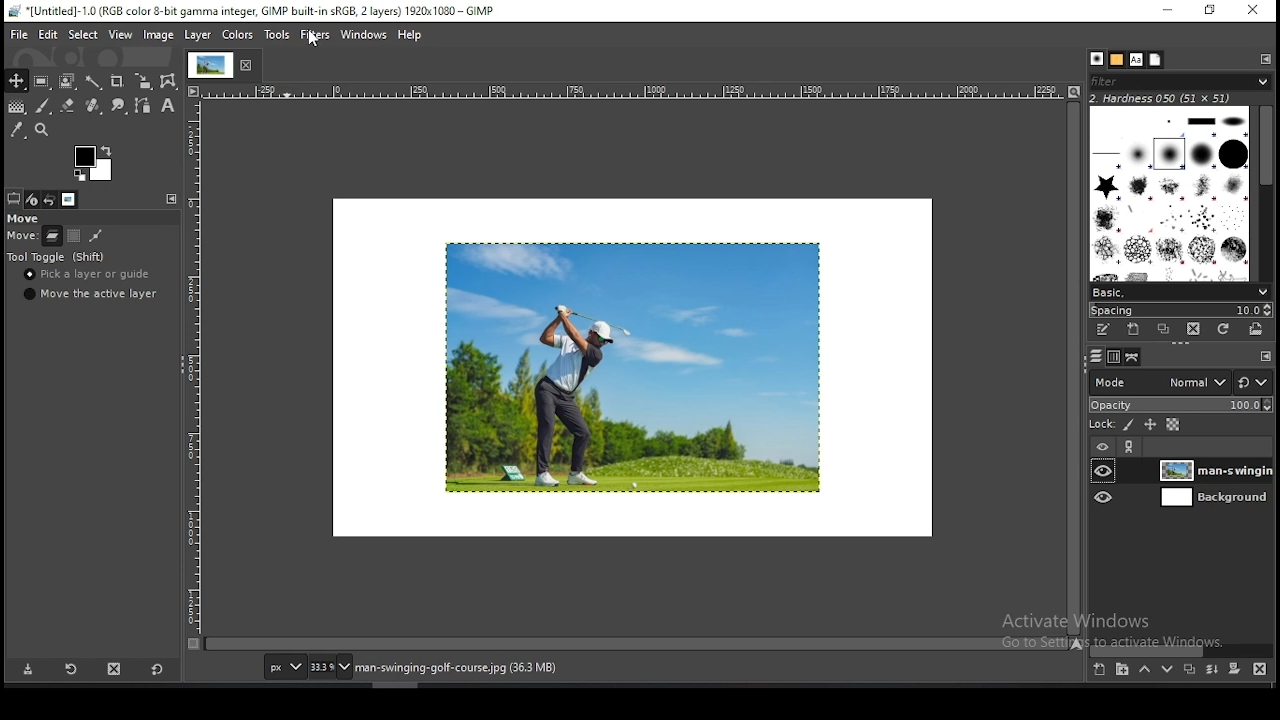  What do you see at coordinates (237, 35) in the screenshot?
I see `colors` at bounding box center [237, 35].